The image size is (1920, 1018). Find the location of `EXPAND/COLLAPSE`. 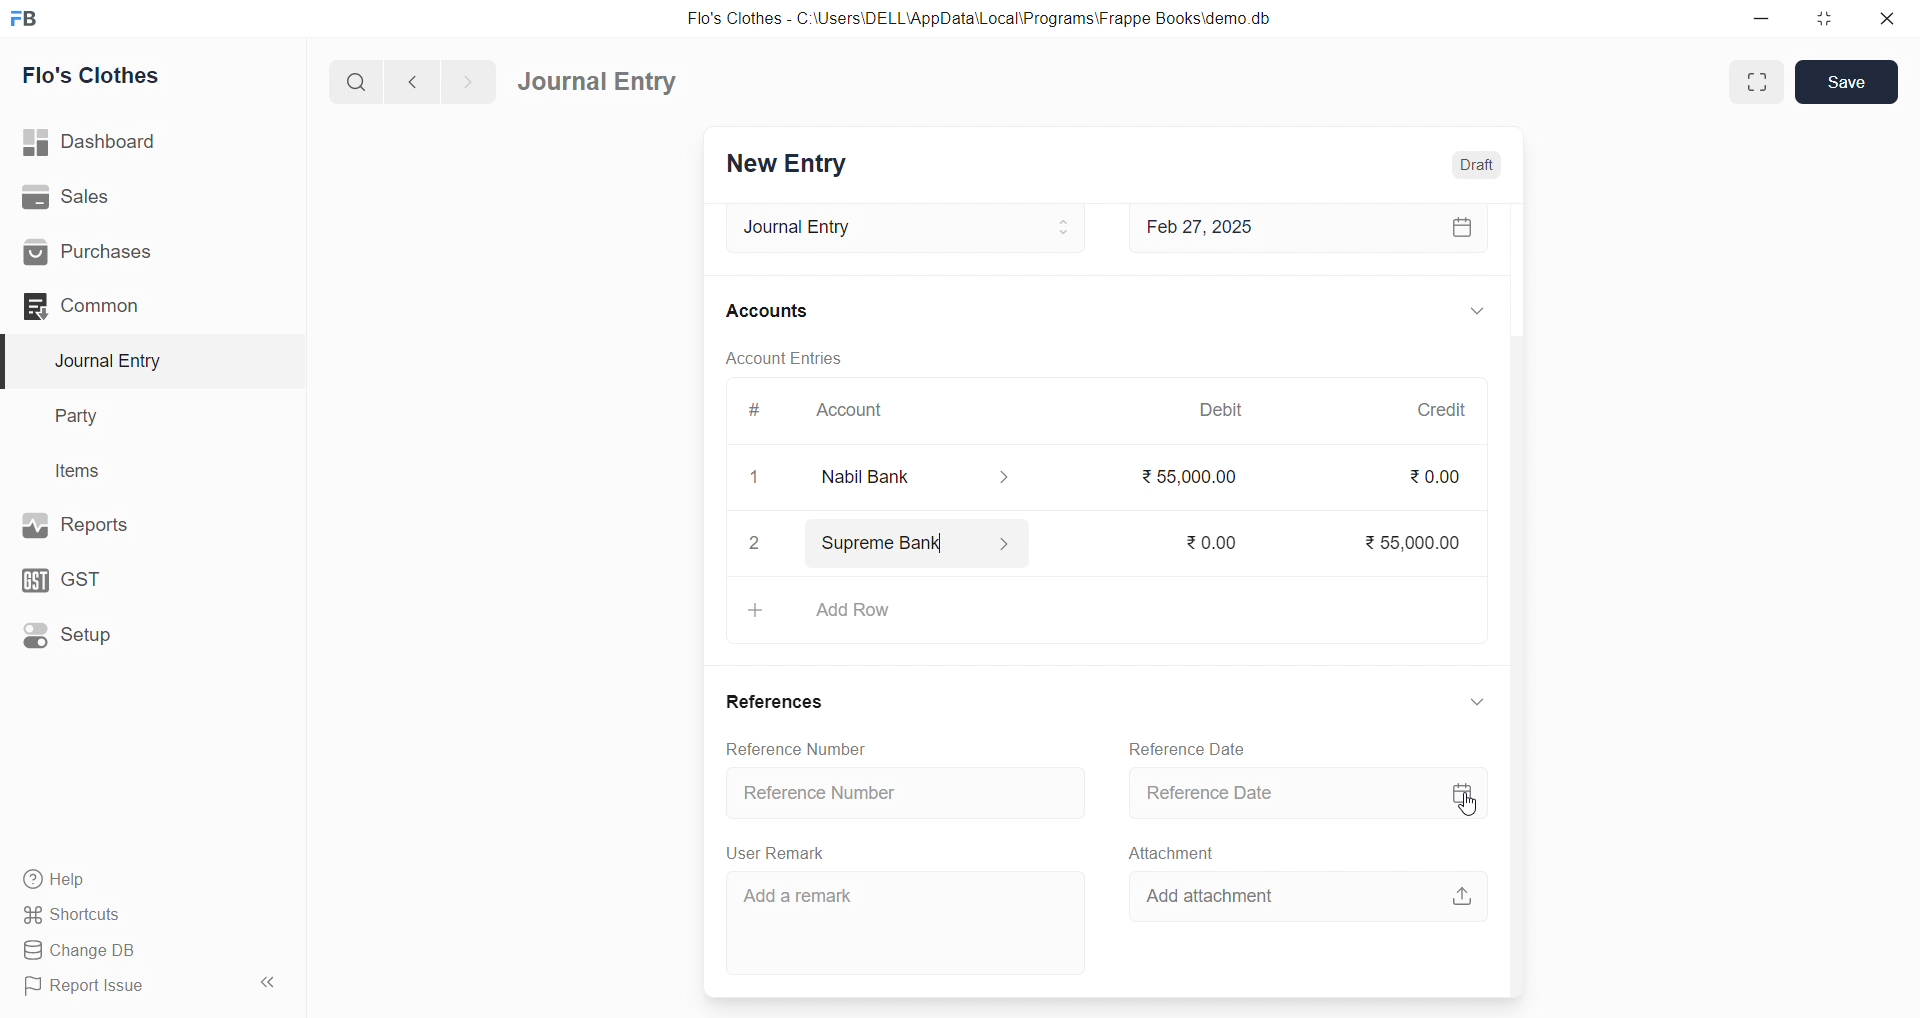

EXPAND/COLLAPSE is located at coordinates (1475, 314).